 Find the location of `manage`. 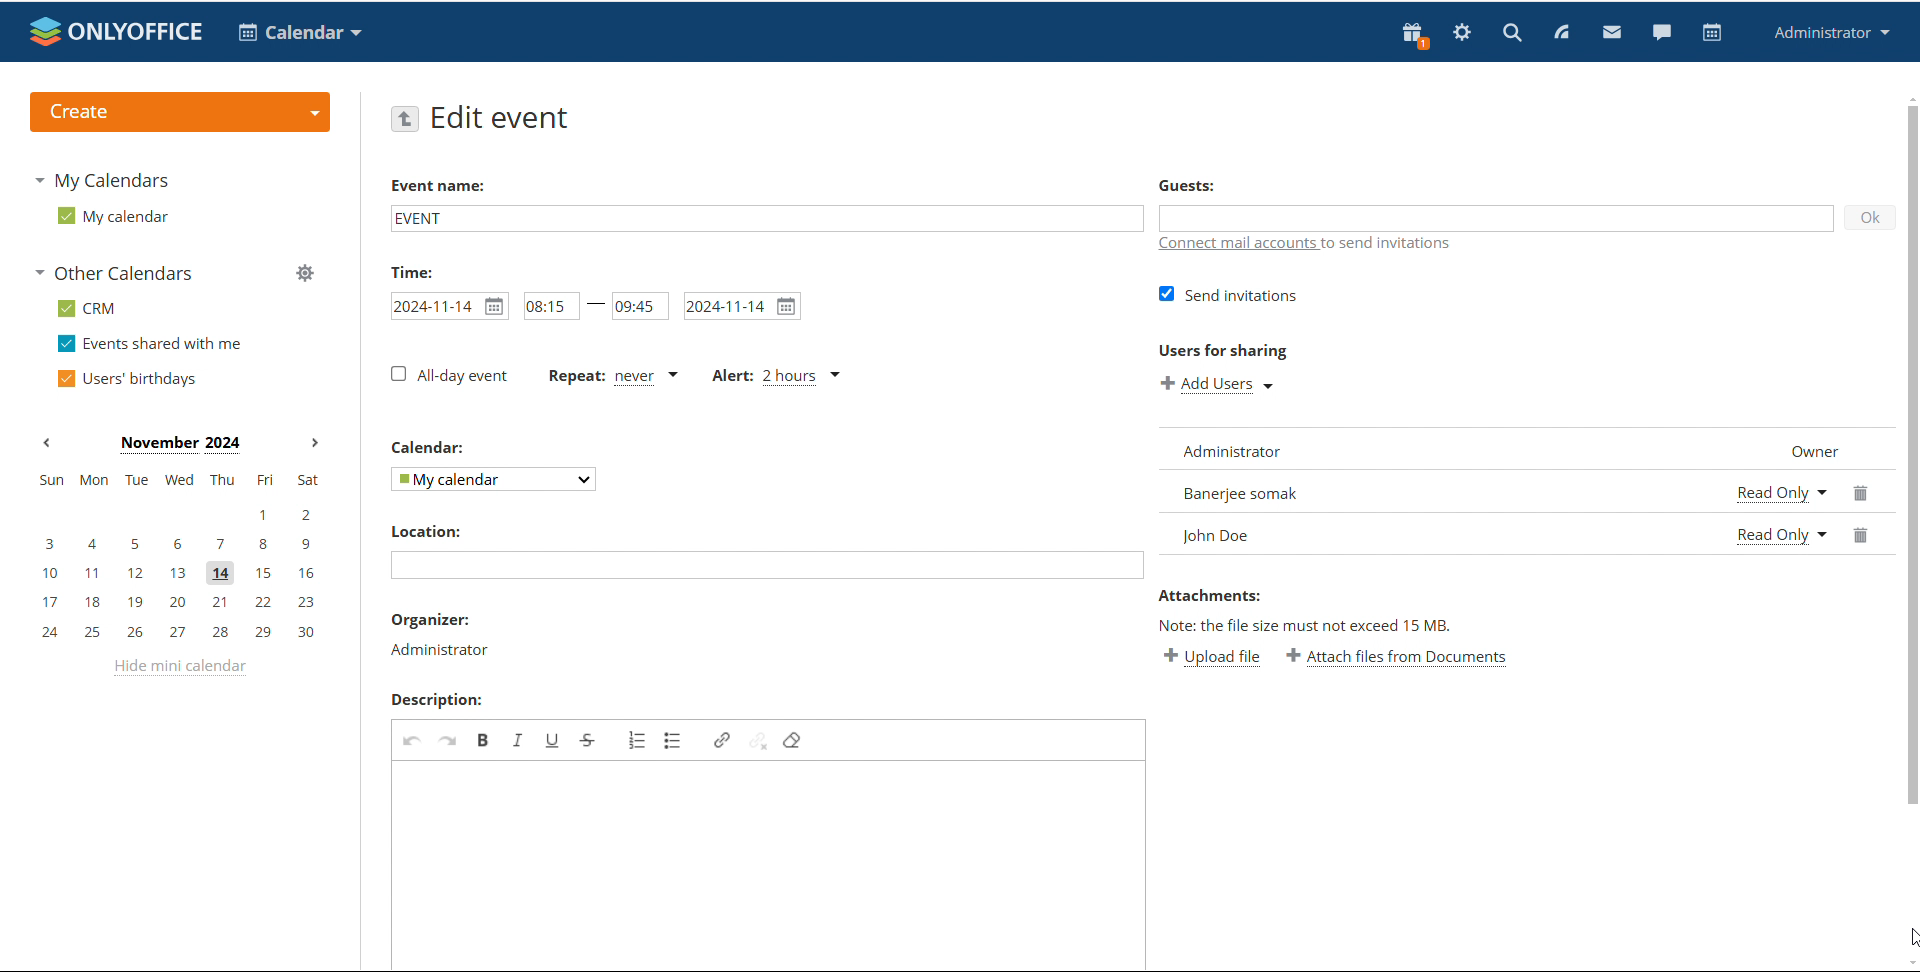

manage is located at coordinates (305, 273).